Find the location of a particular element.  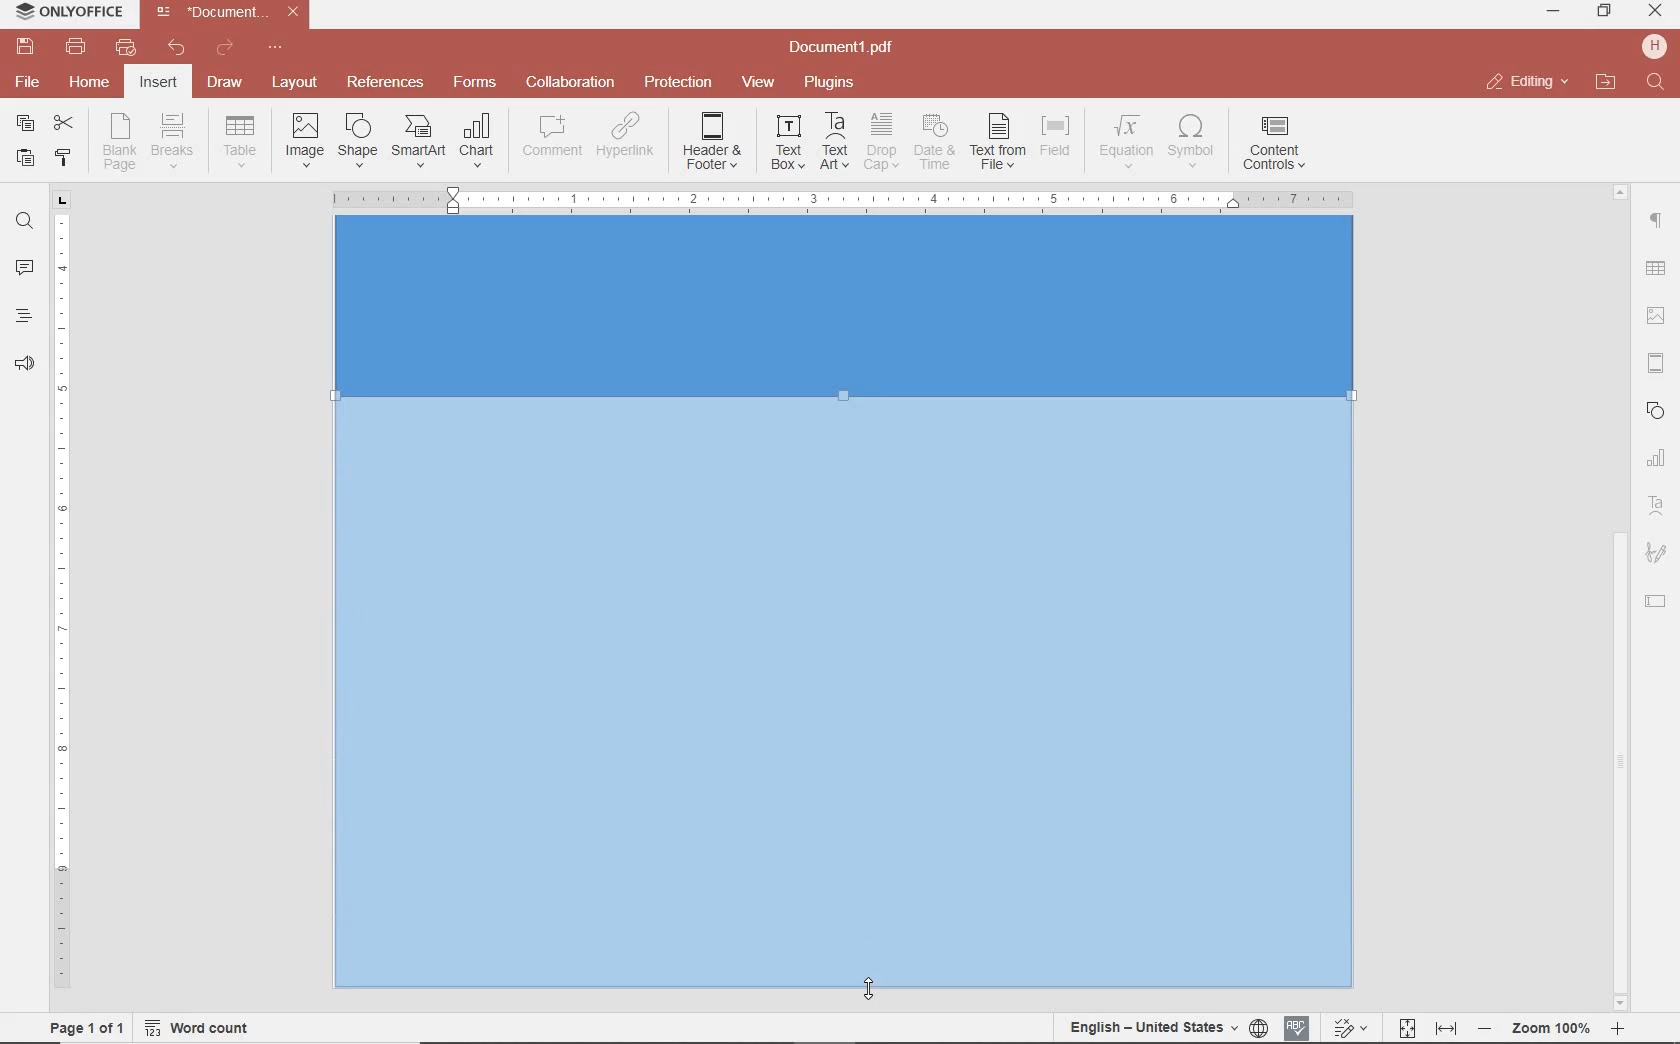

paste is located at coordinates (23, 157).